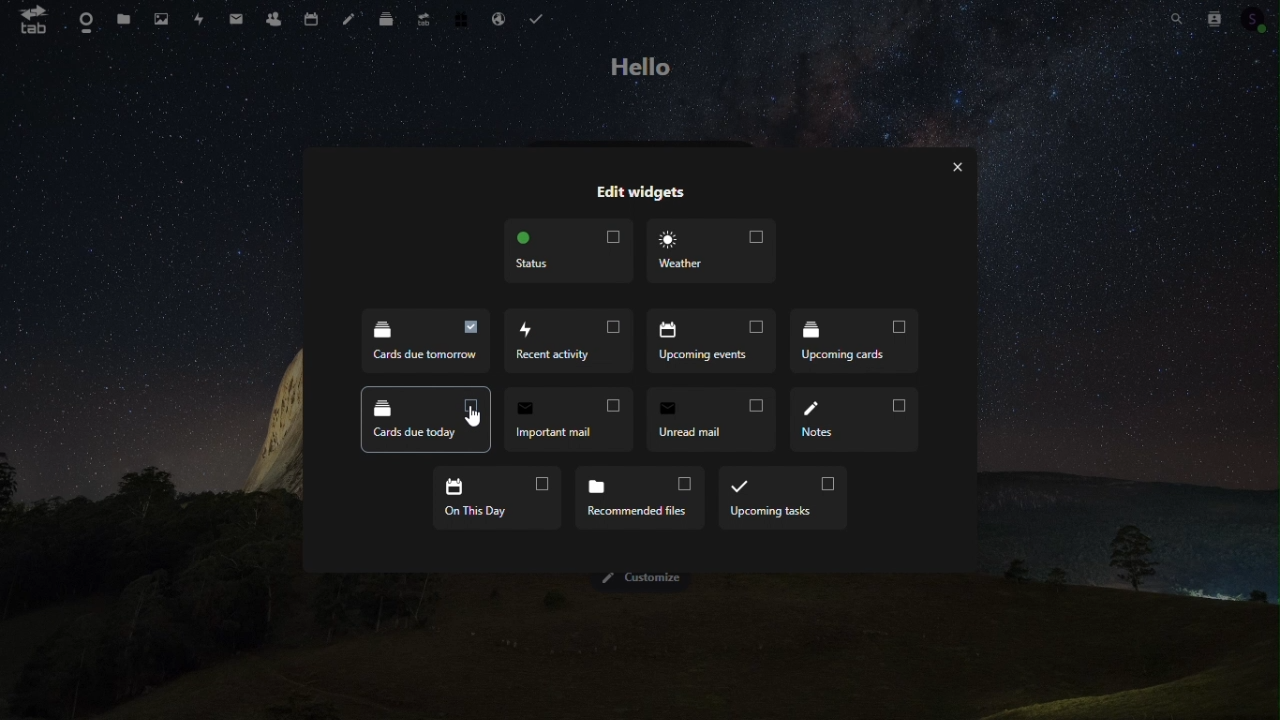  What do you see at coordinates (272, 18) in the screenshot?
I see `Contacts` at bounding box center [272, 18].